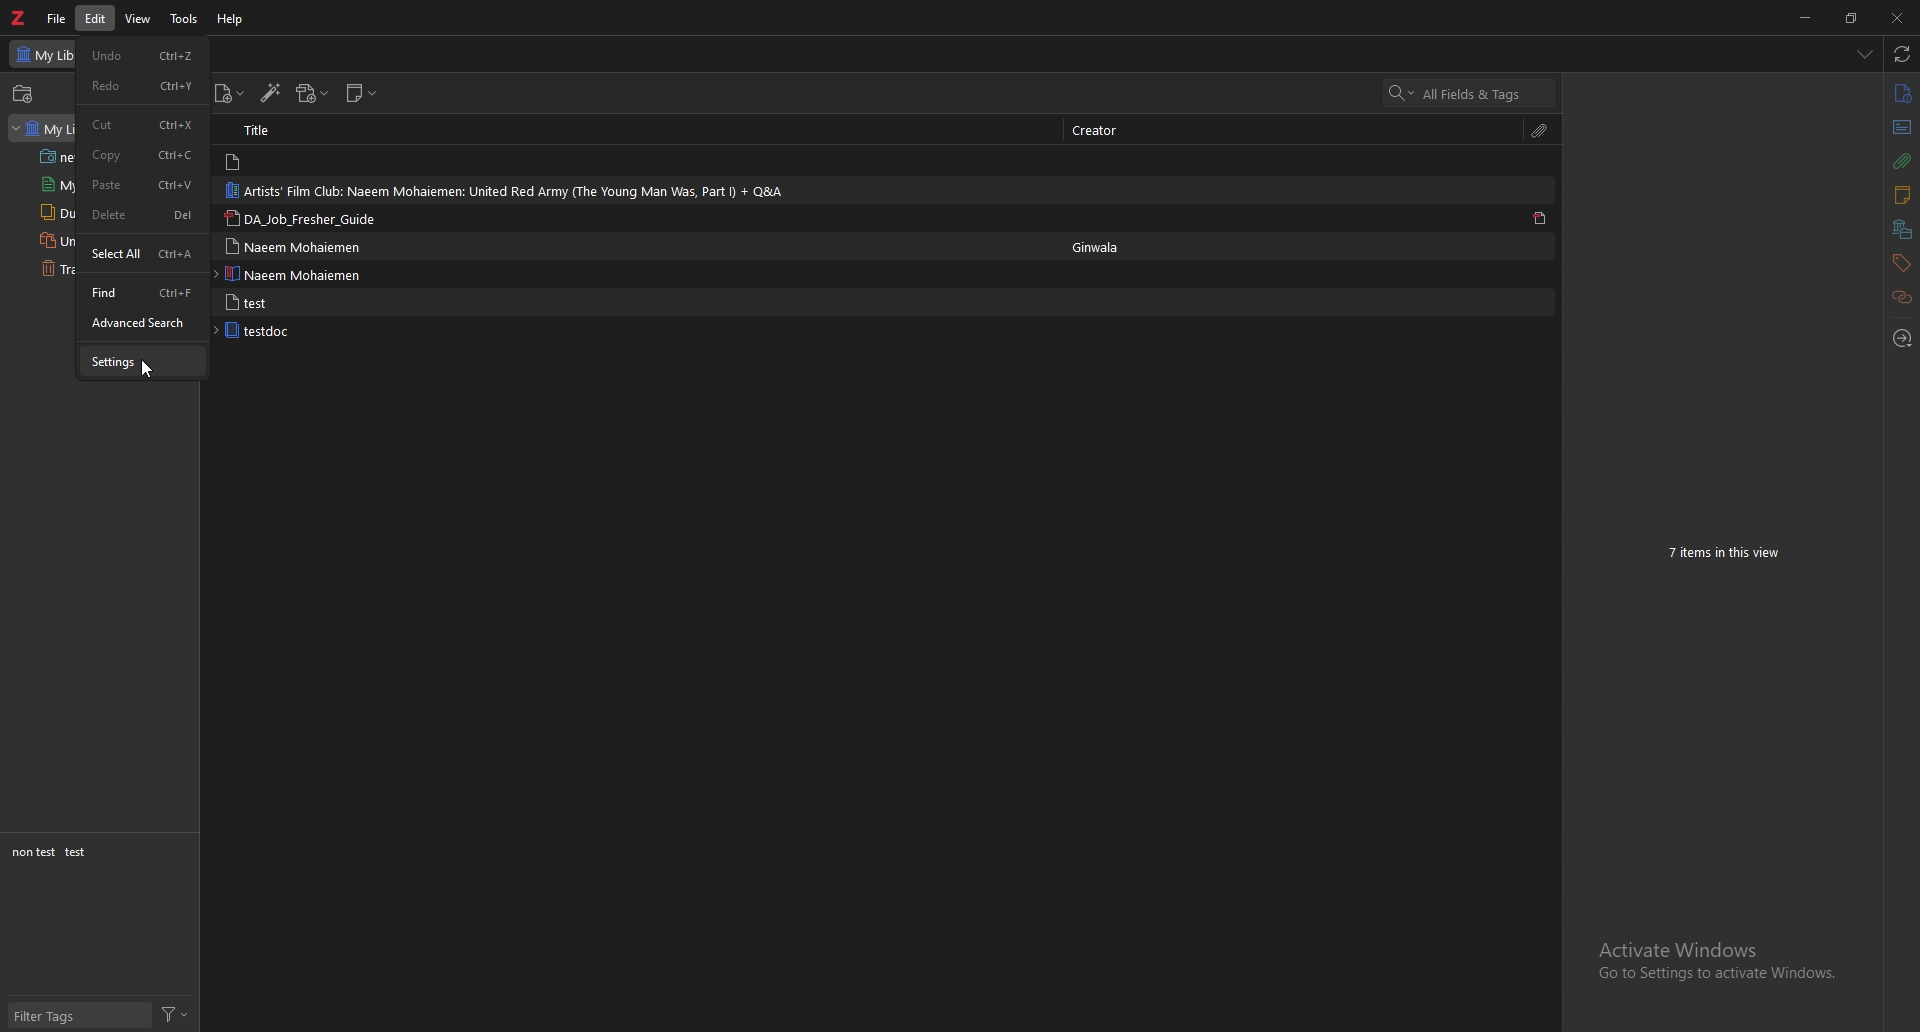 The image size is (1920, 1032). I want to click on paste, so click(143, 186).